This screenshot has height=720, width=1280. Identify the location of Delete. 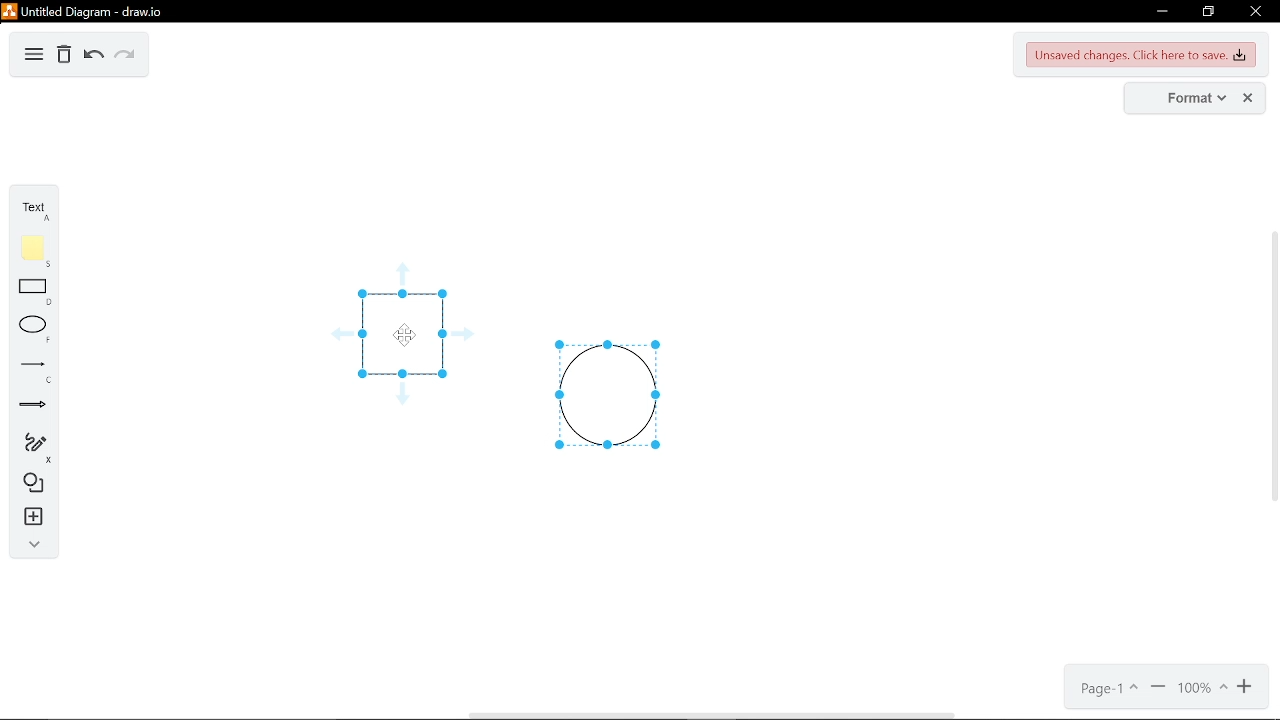
(64, 56).